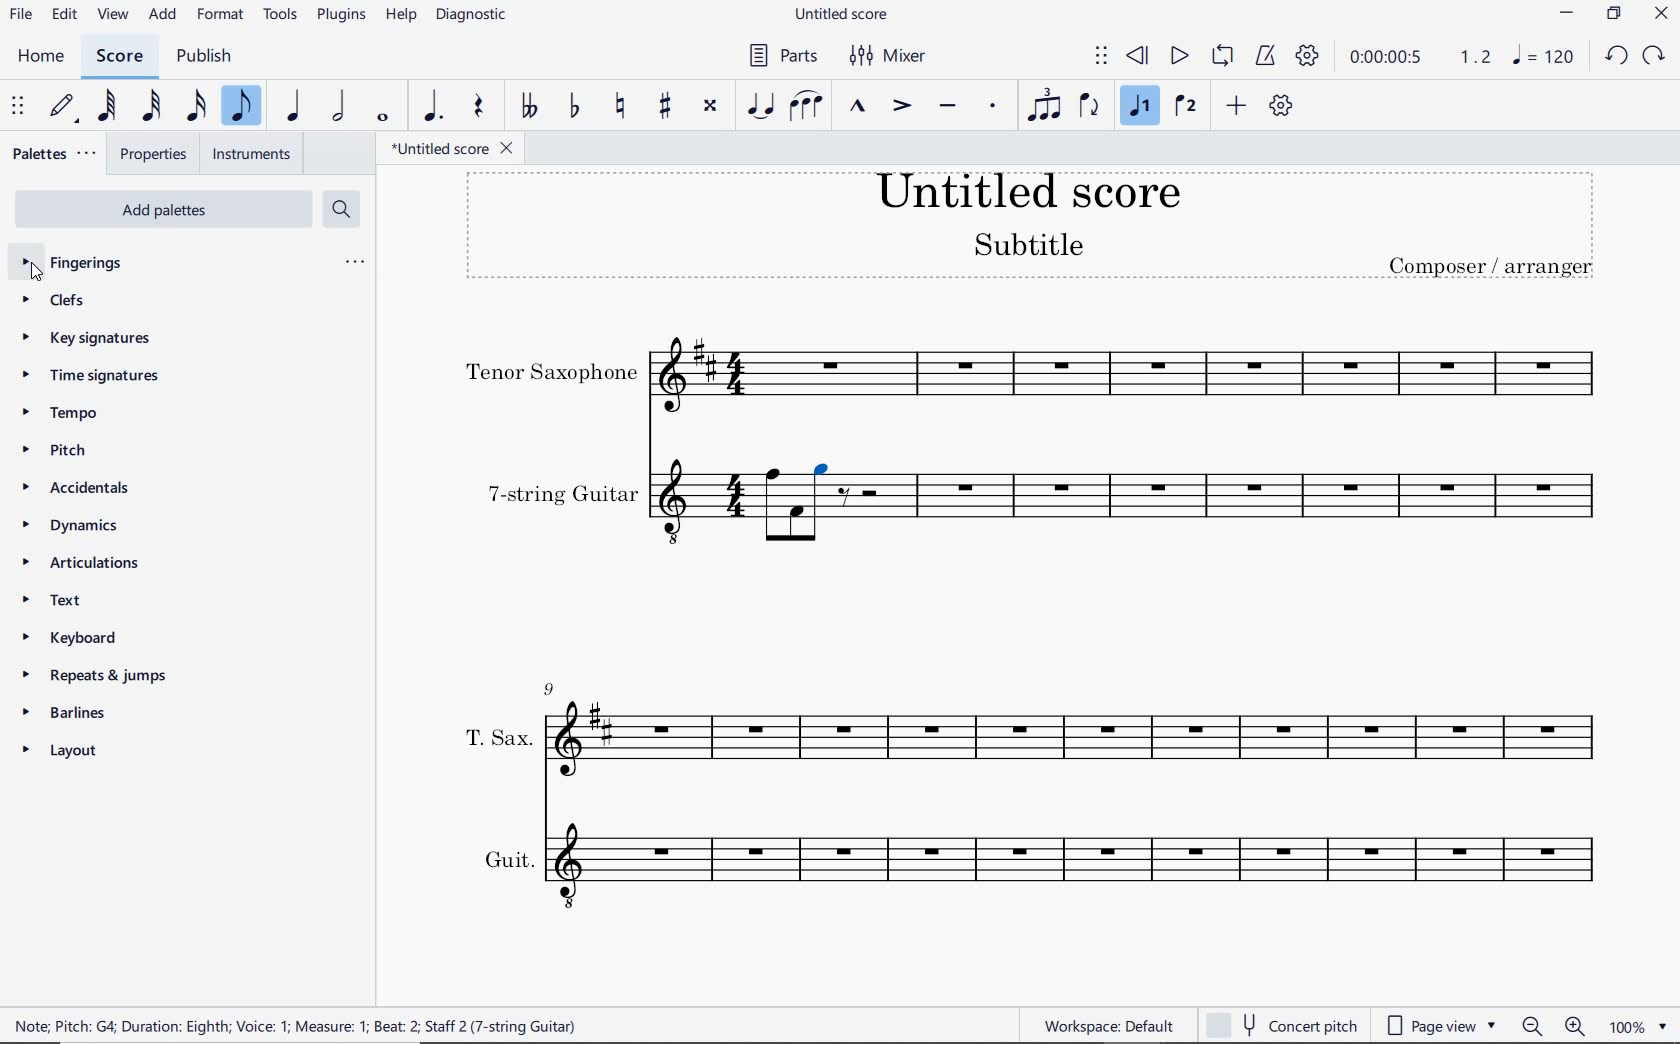 Image resolution: width=1680 pixels, height=1044 pixels. What do you see at coordinates (281, 16) in the screenshot?
I see `TOOLS` at bounding box center [281, 16].